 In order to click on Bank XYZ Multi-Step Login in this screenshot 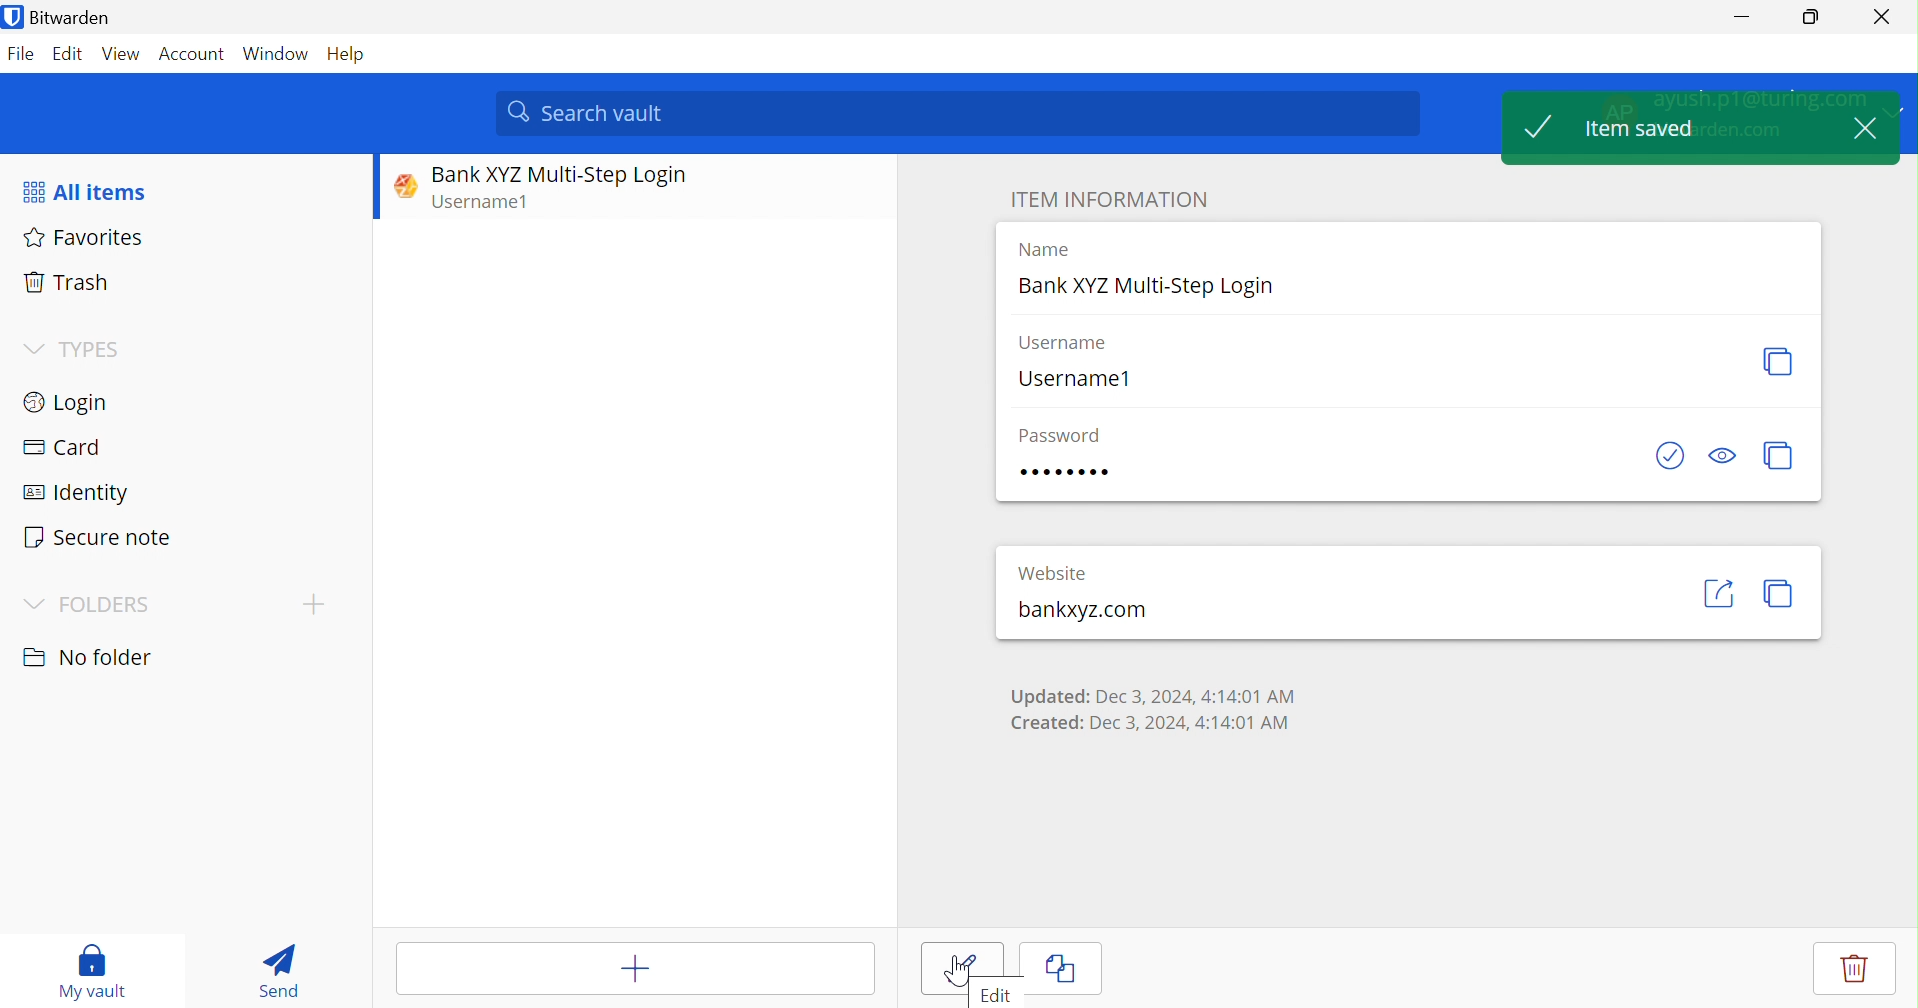, I will do `click(1142, 286)`.